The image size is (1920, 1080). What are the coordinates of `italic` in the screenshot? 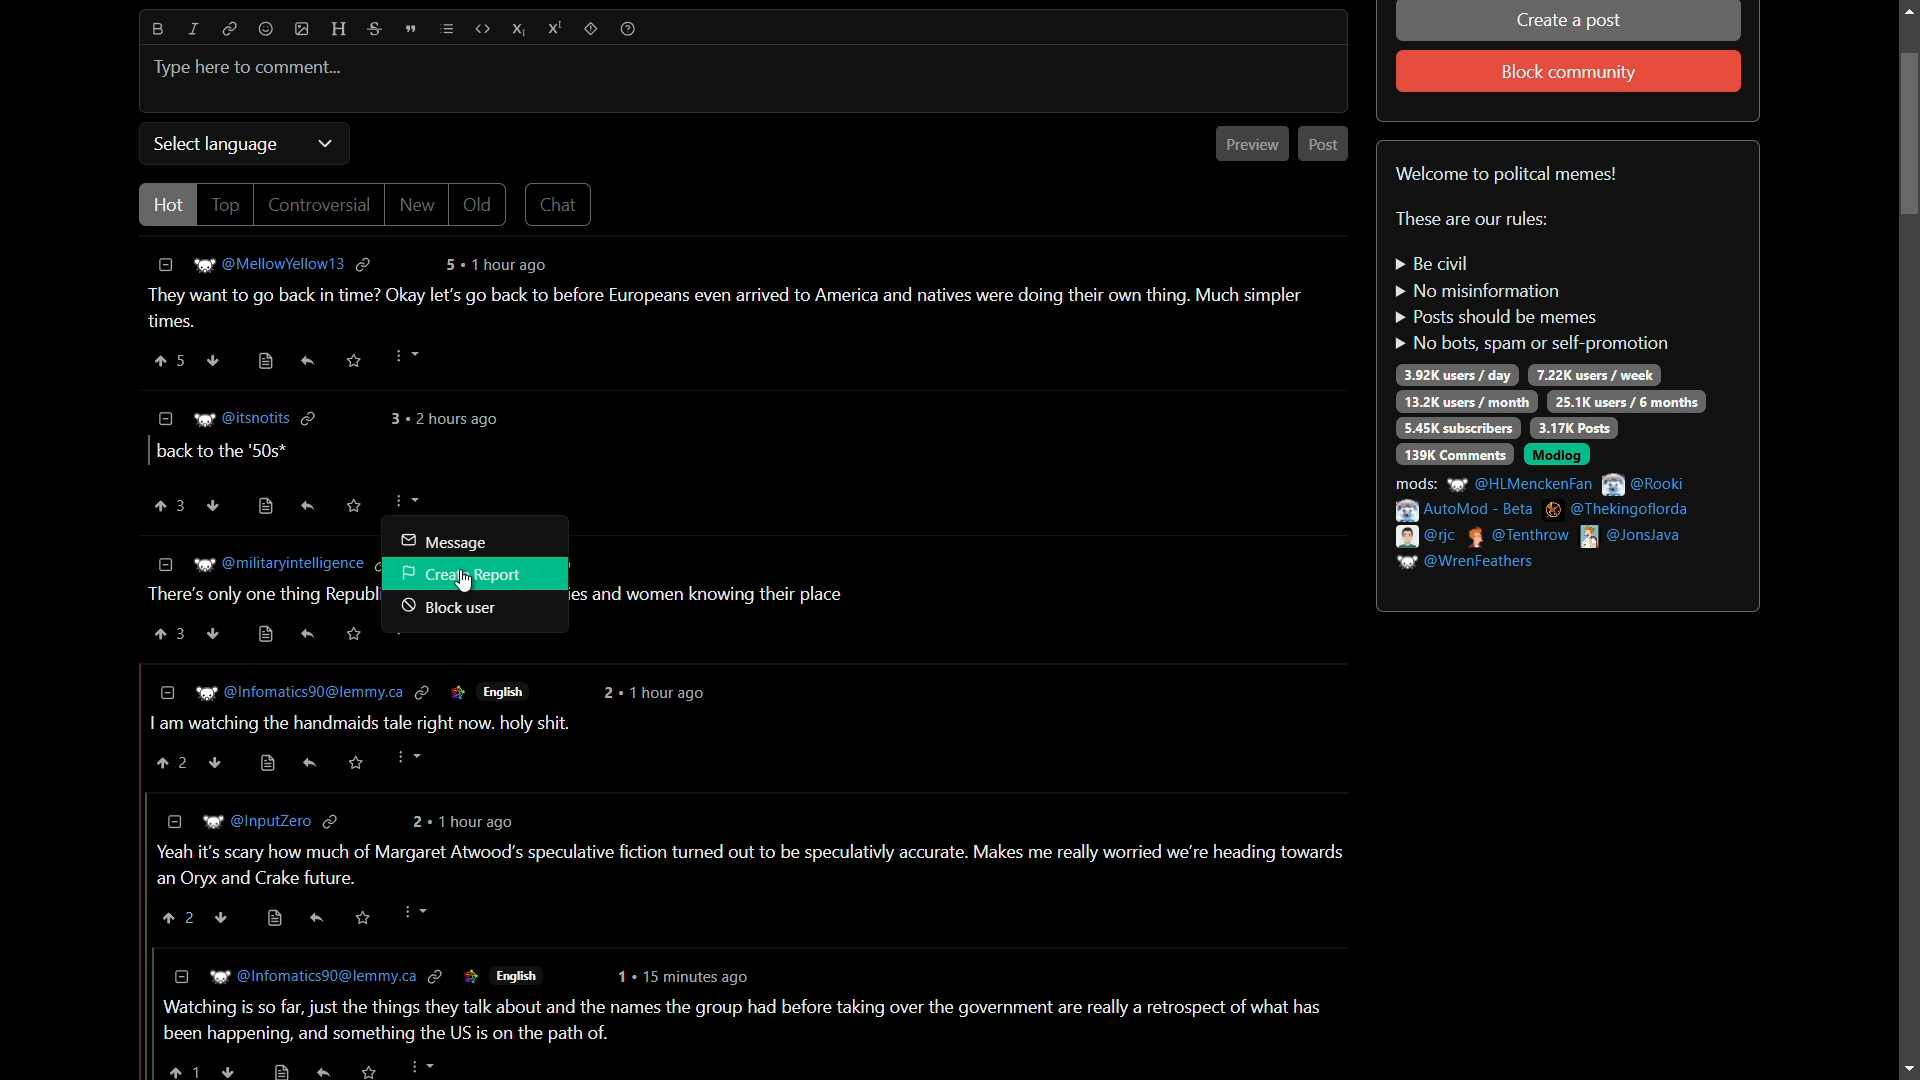 It's located at (195, 29).